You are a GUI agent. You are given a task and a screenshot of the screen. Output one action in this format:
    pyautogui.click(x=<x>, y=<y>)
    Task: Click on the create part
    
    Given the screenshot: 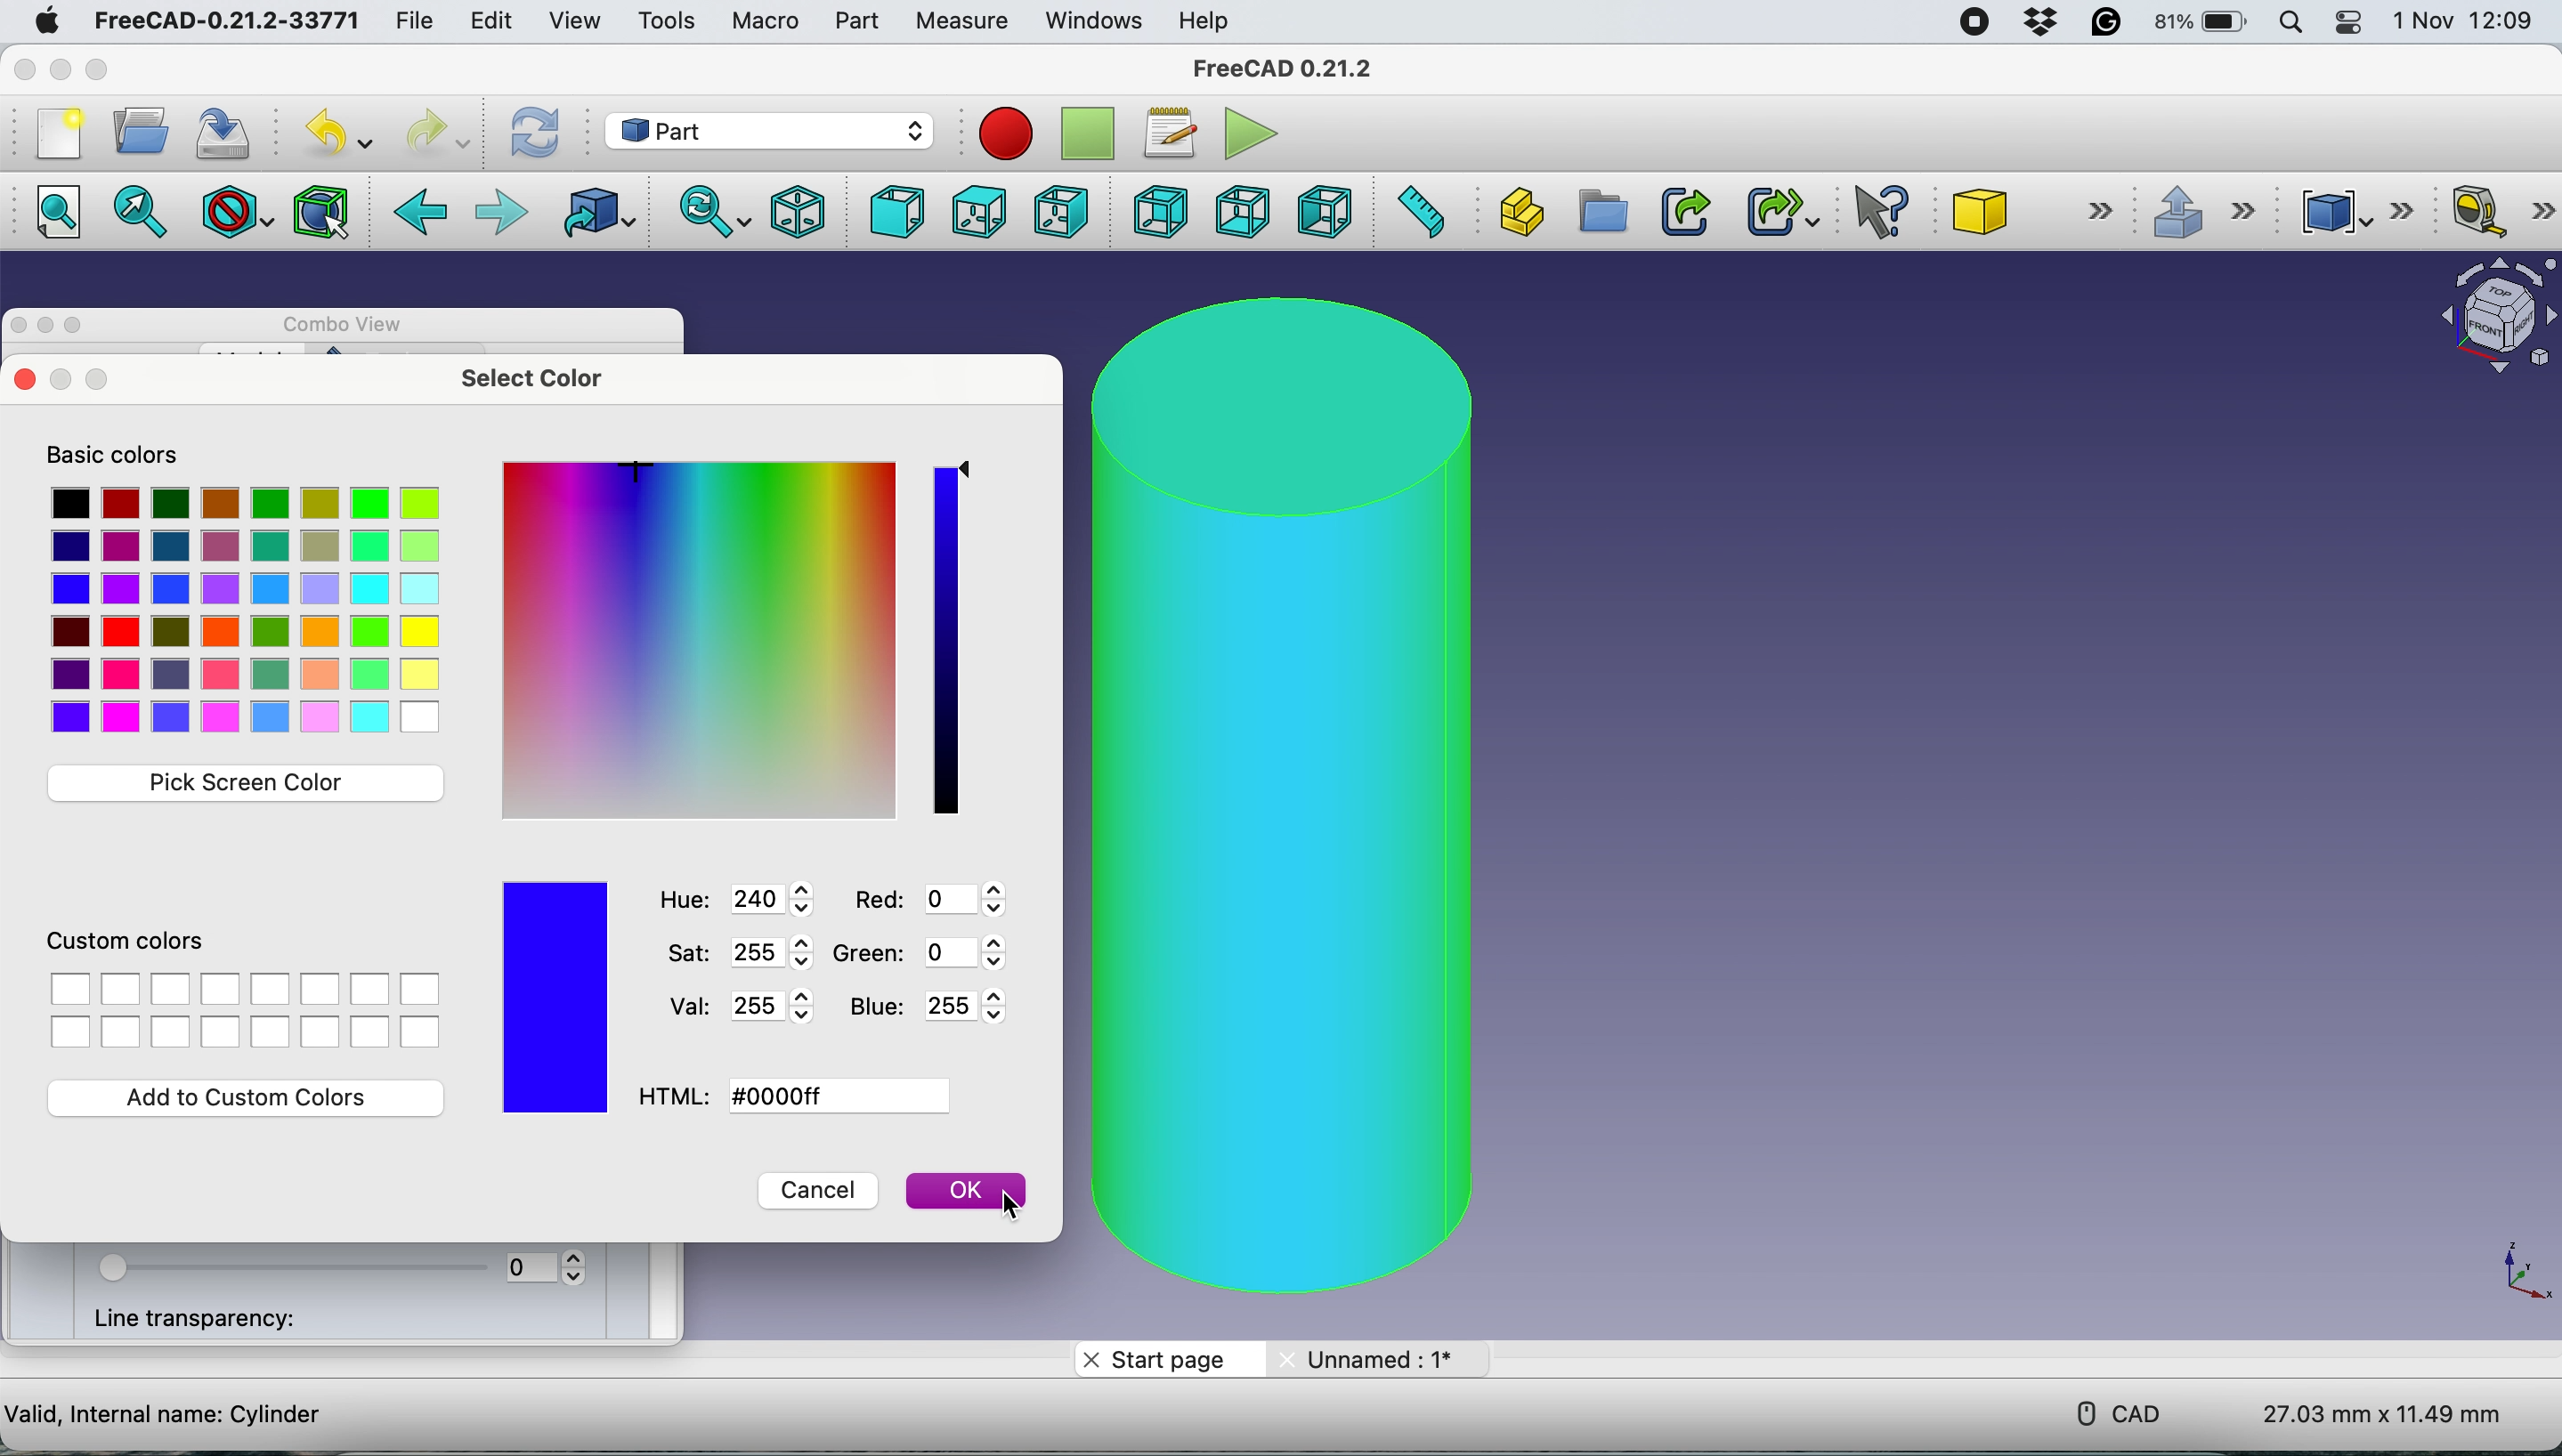 What is the action you would take?
    pyautogui.click(x=1517, y=211)
    